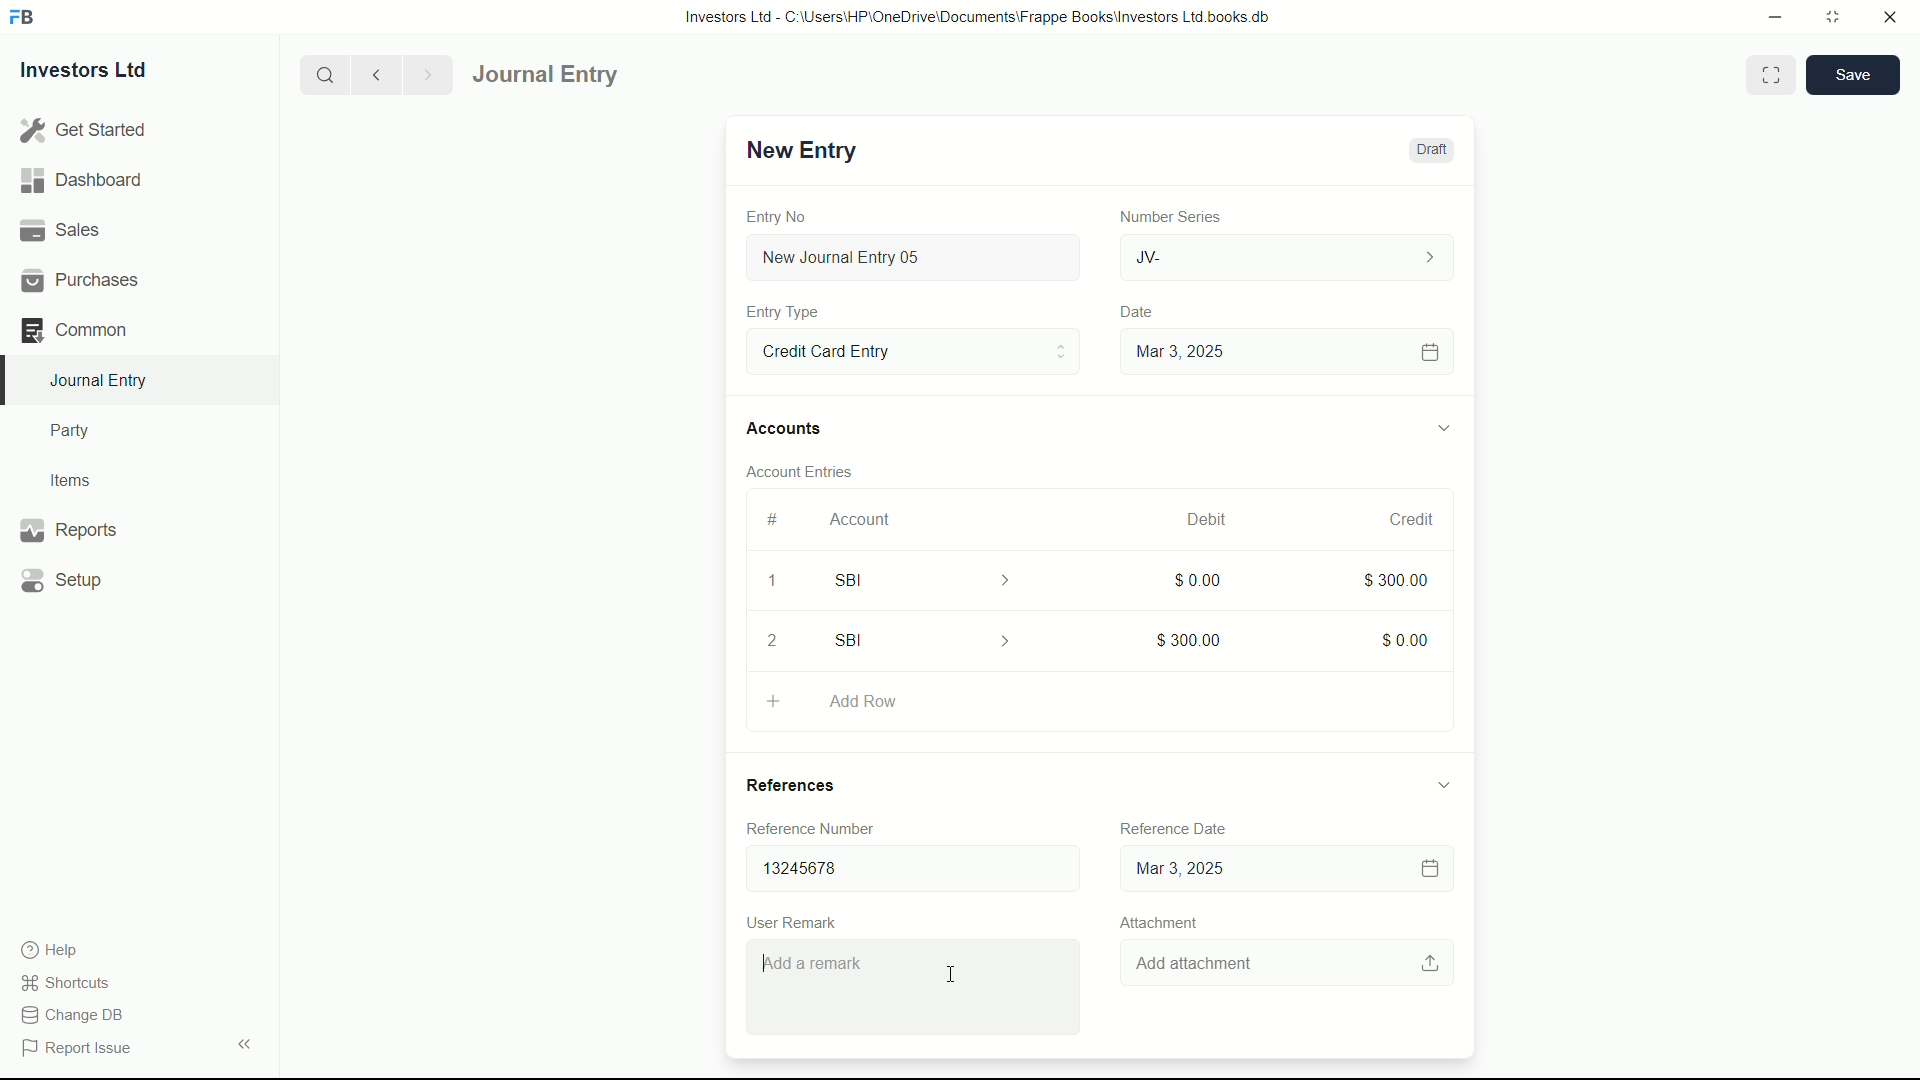 The width and height of the screenshot is (1920, 1080). I want to click on Accounts, so click(788, 429).